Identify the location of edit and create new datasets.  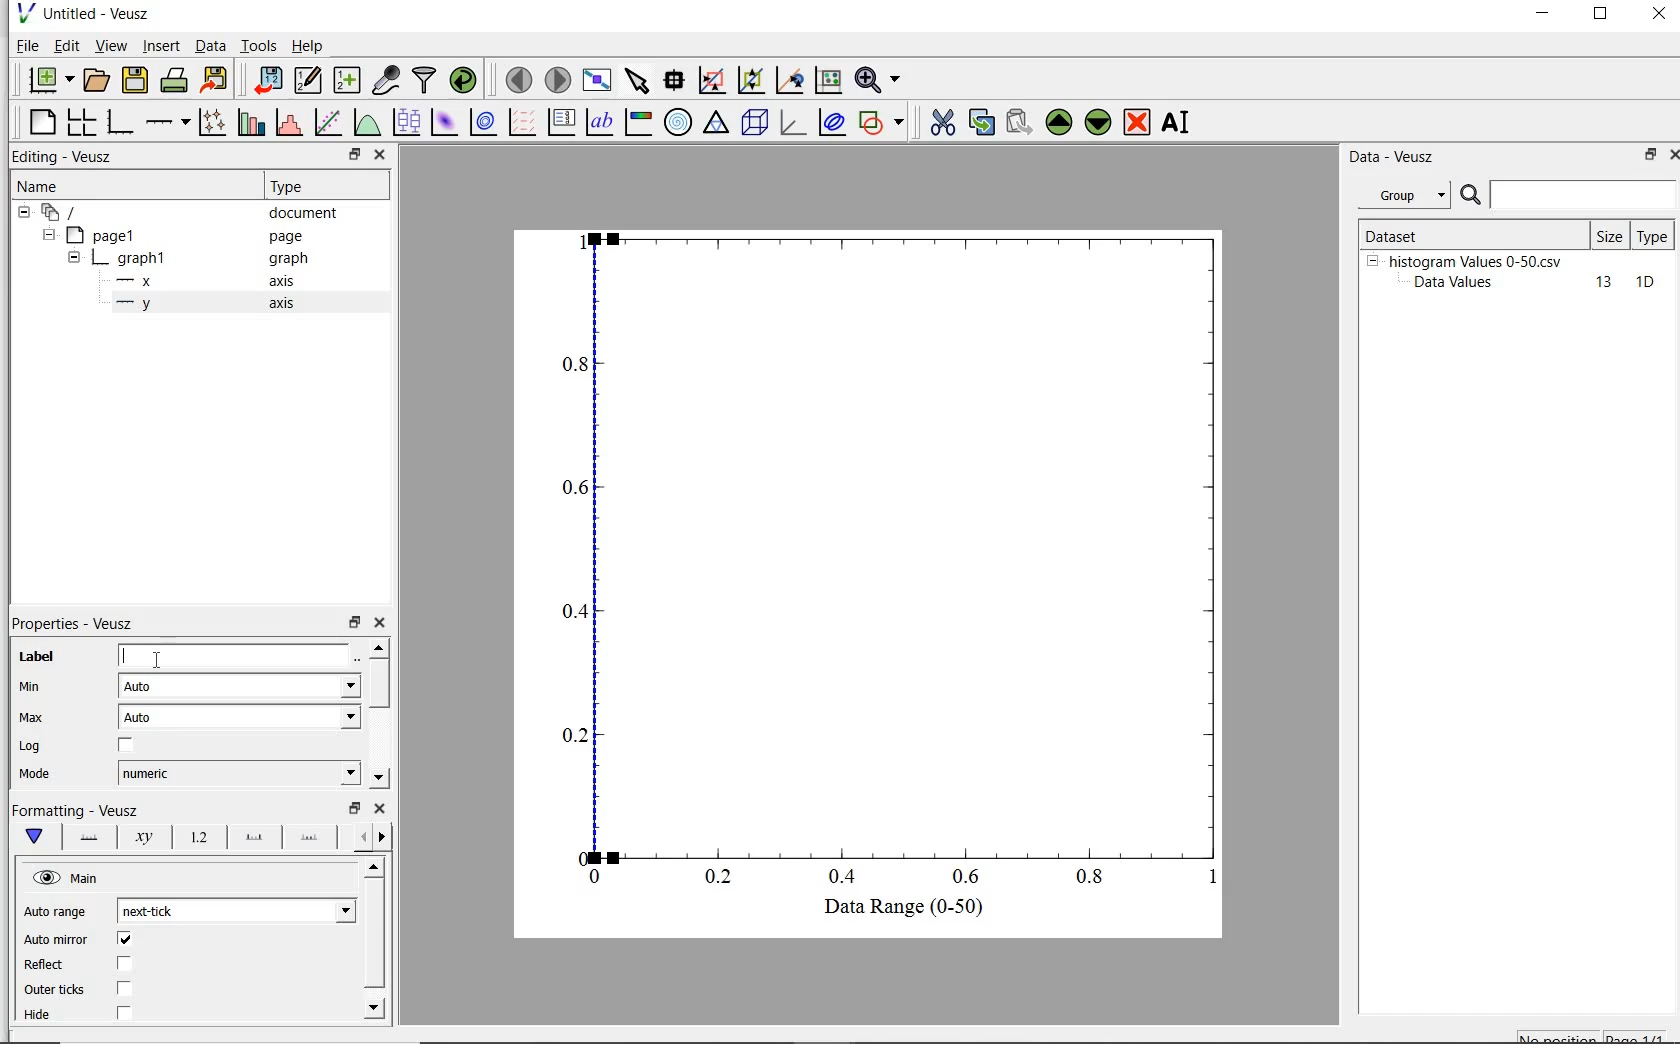
(308, 79).